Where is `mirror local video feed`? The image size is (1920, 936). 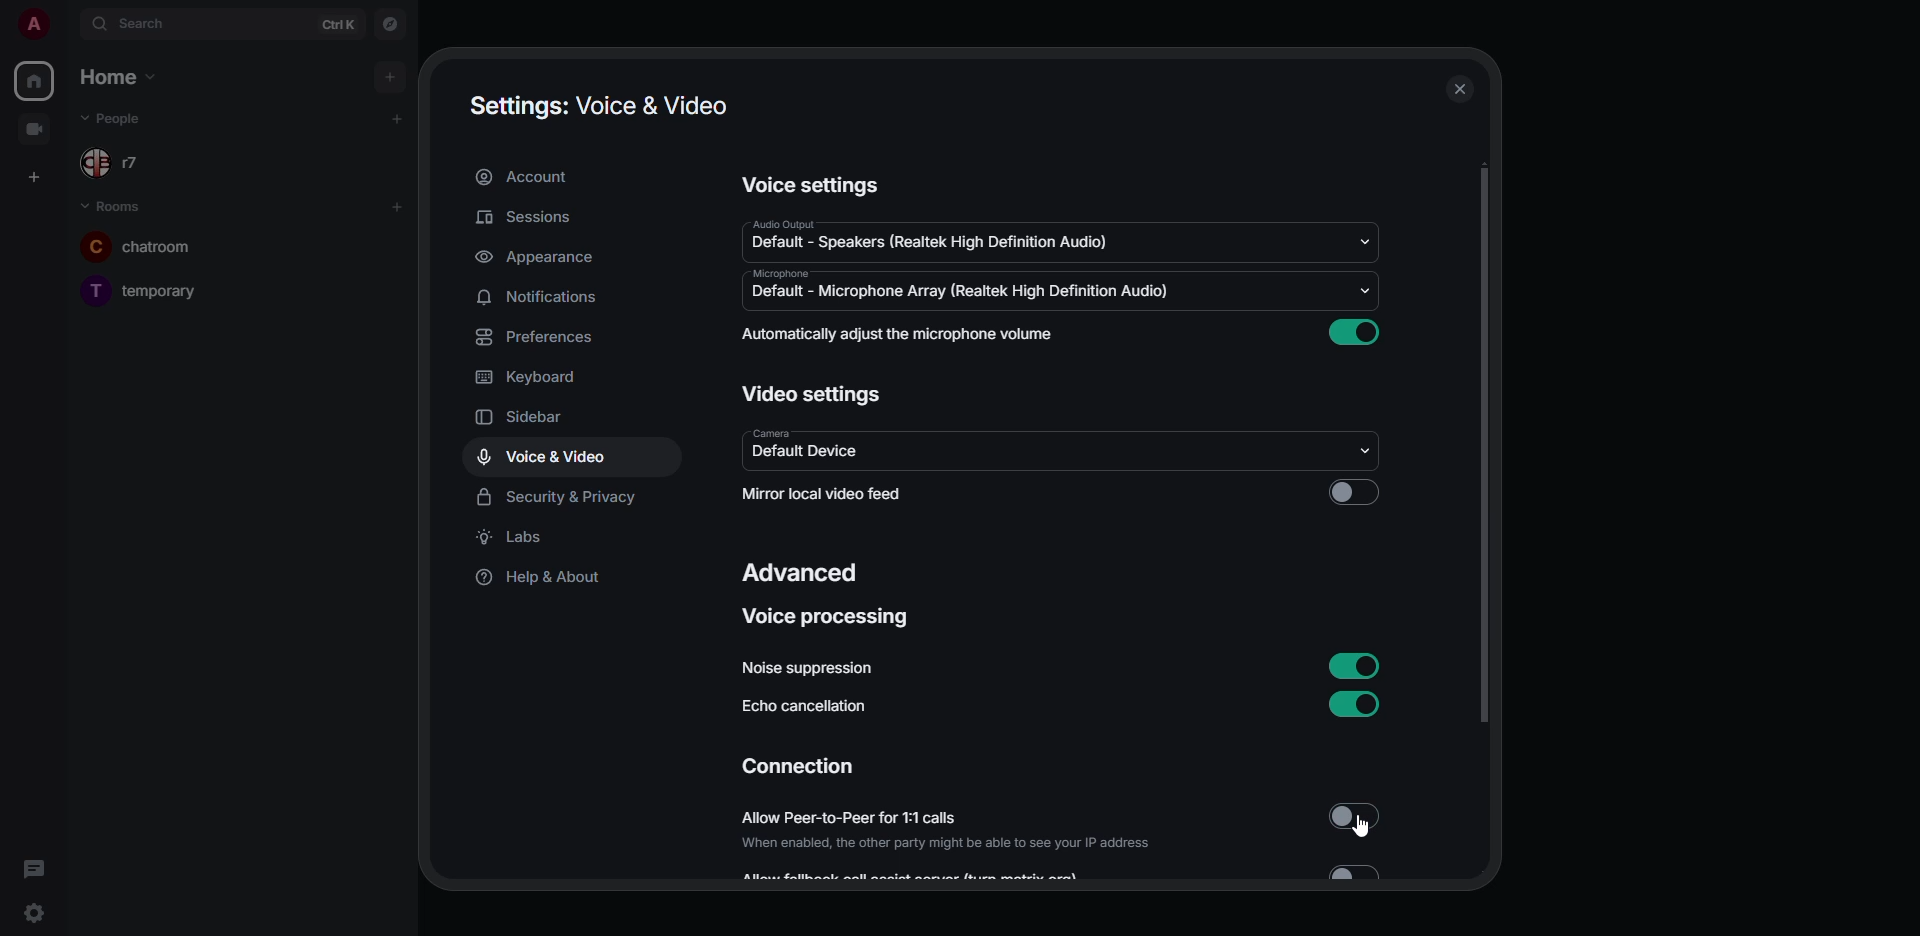
mirror local video feed is located at coordinates (818, 492).